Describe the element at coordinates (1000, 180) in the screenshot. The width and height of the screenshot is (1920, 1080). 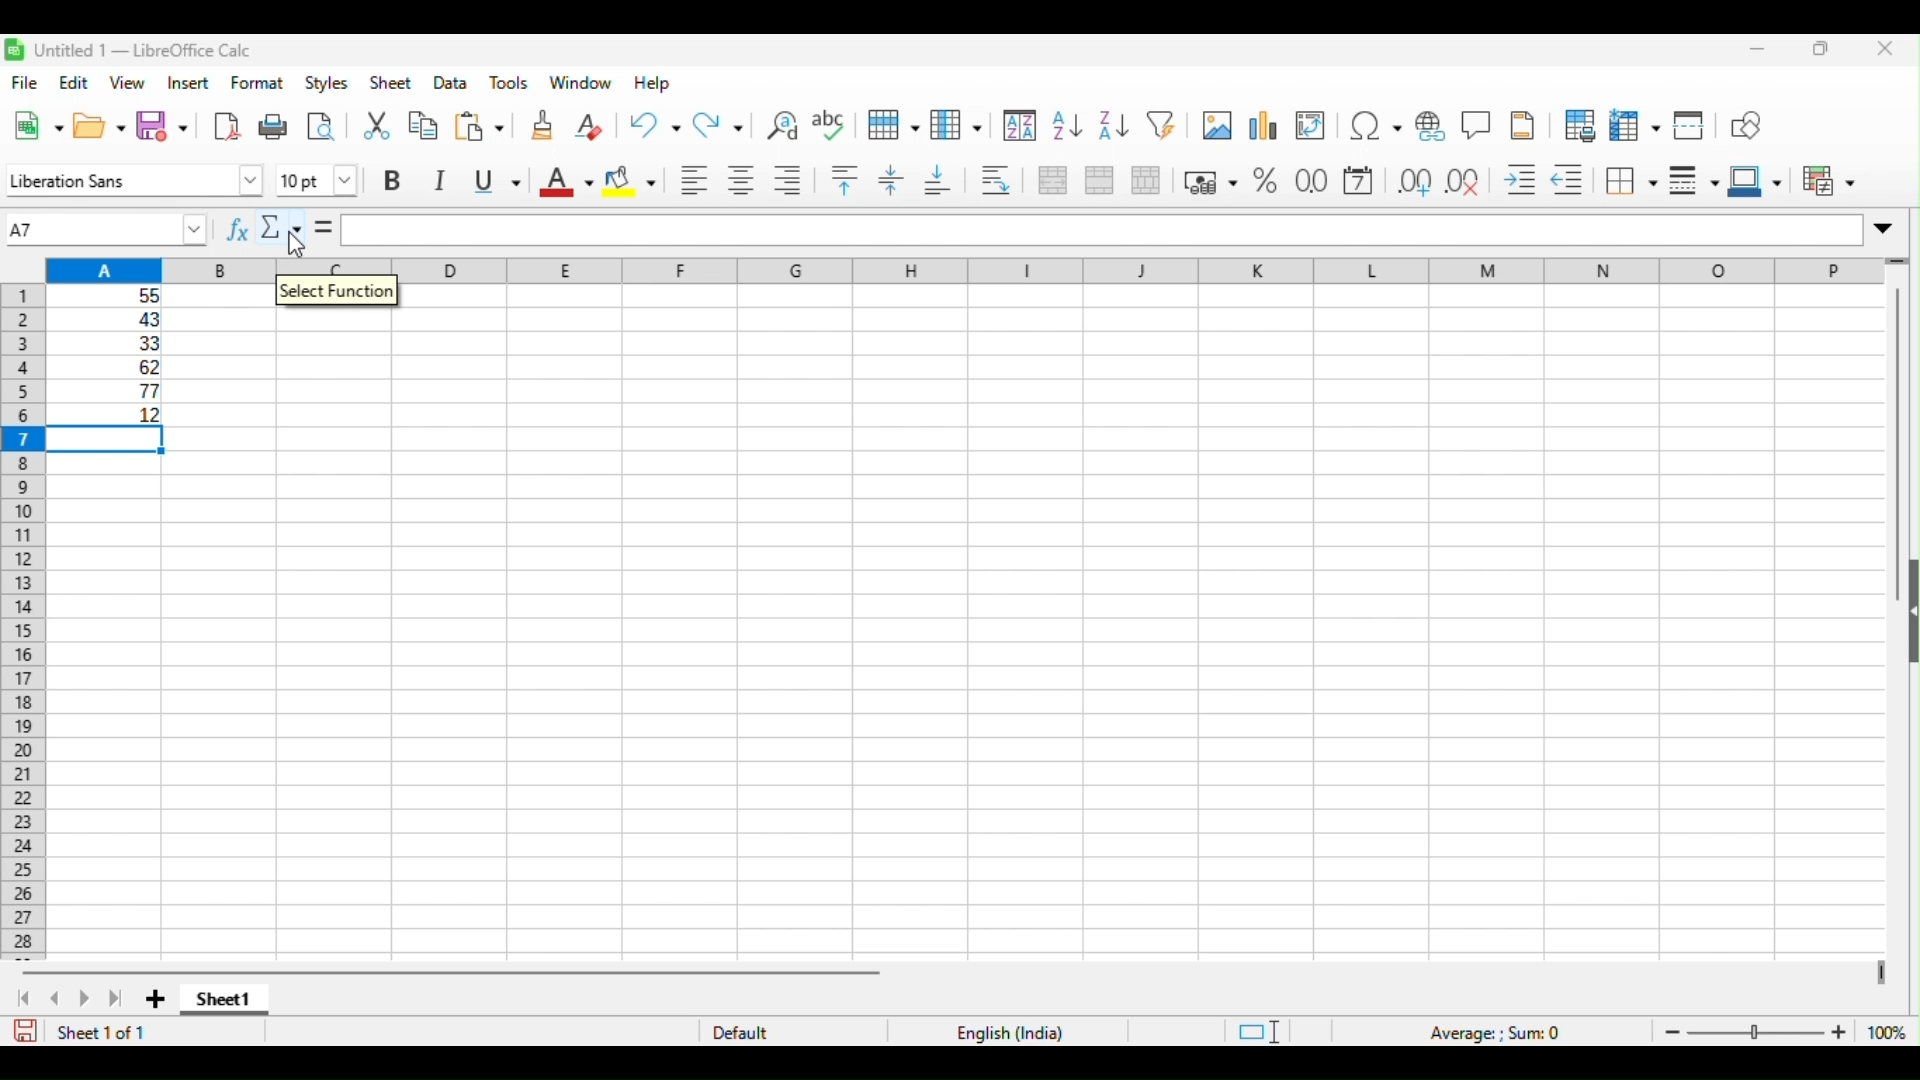
I see `wrap text` at that location.